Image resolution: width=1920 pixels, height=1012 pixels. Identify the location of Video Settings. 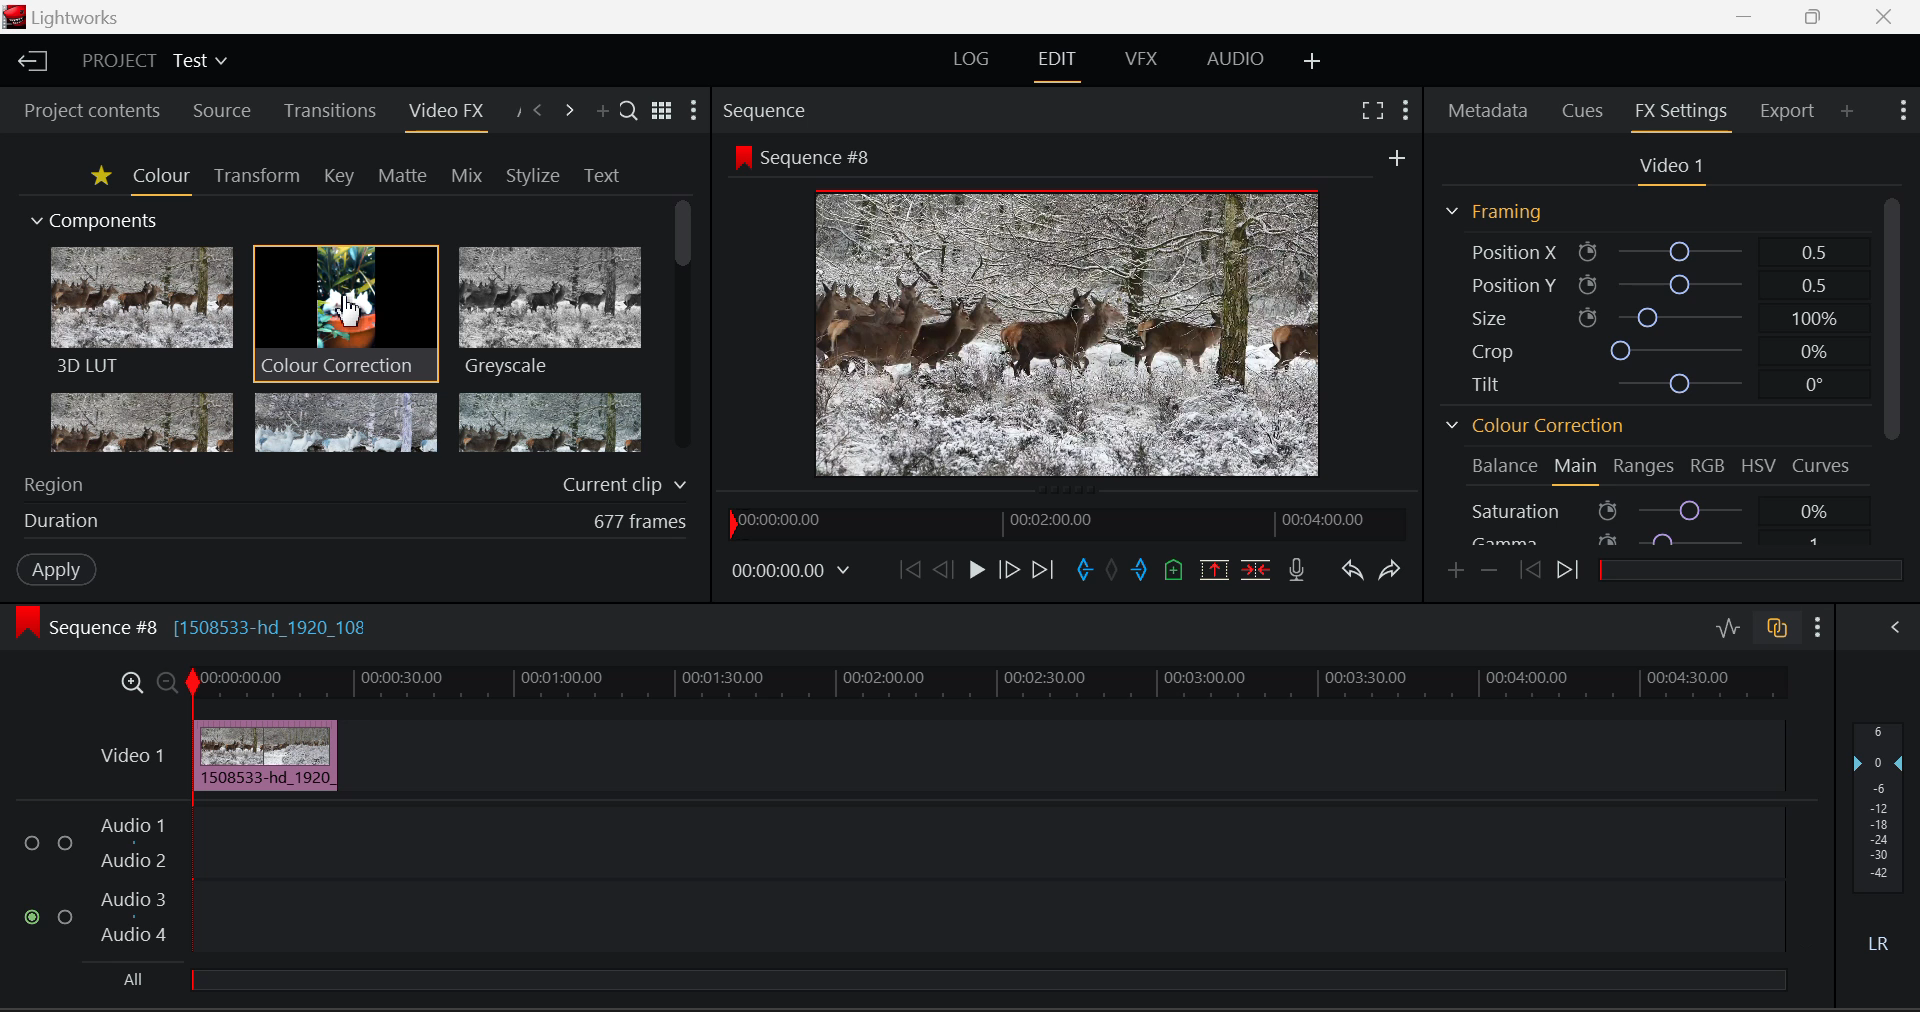
(1668, 168).